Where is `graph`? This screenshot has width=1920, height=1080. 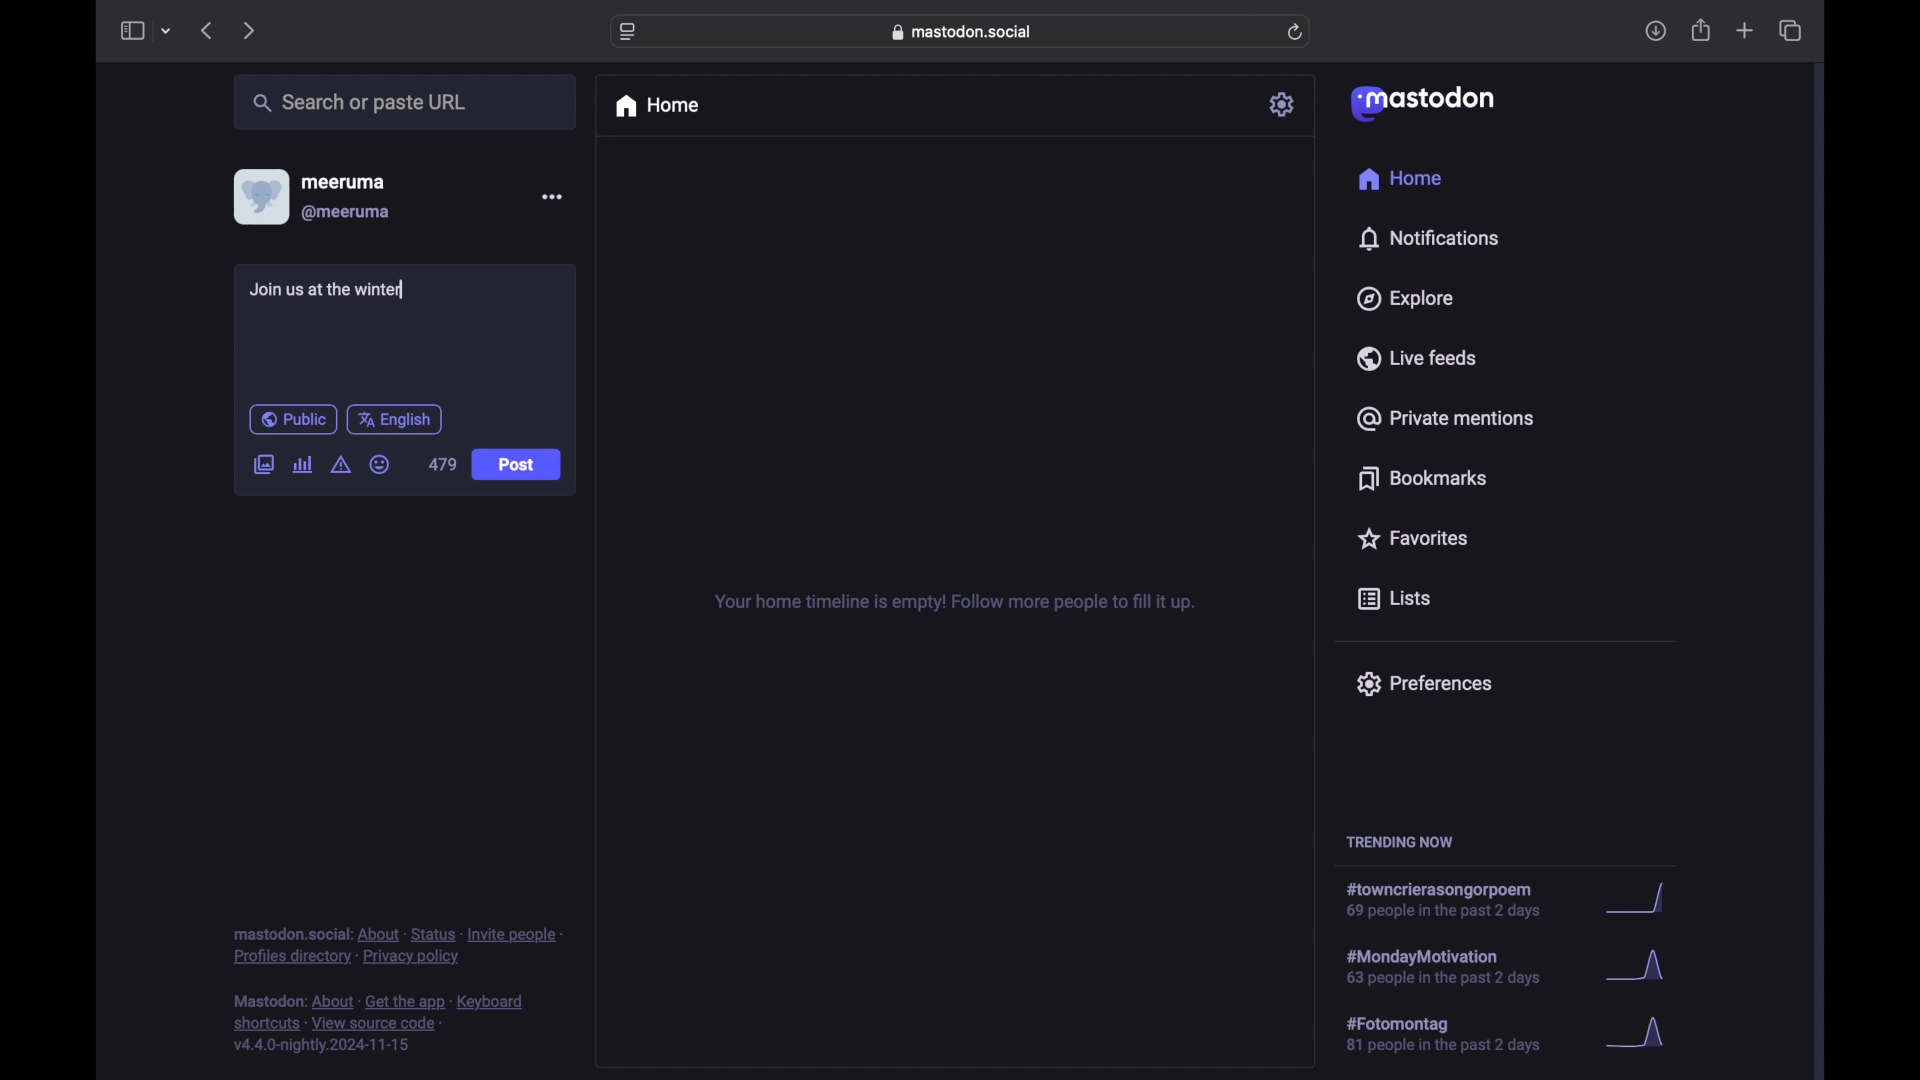
graph is located at coordinates (1641, 900).